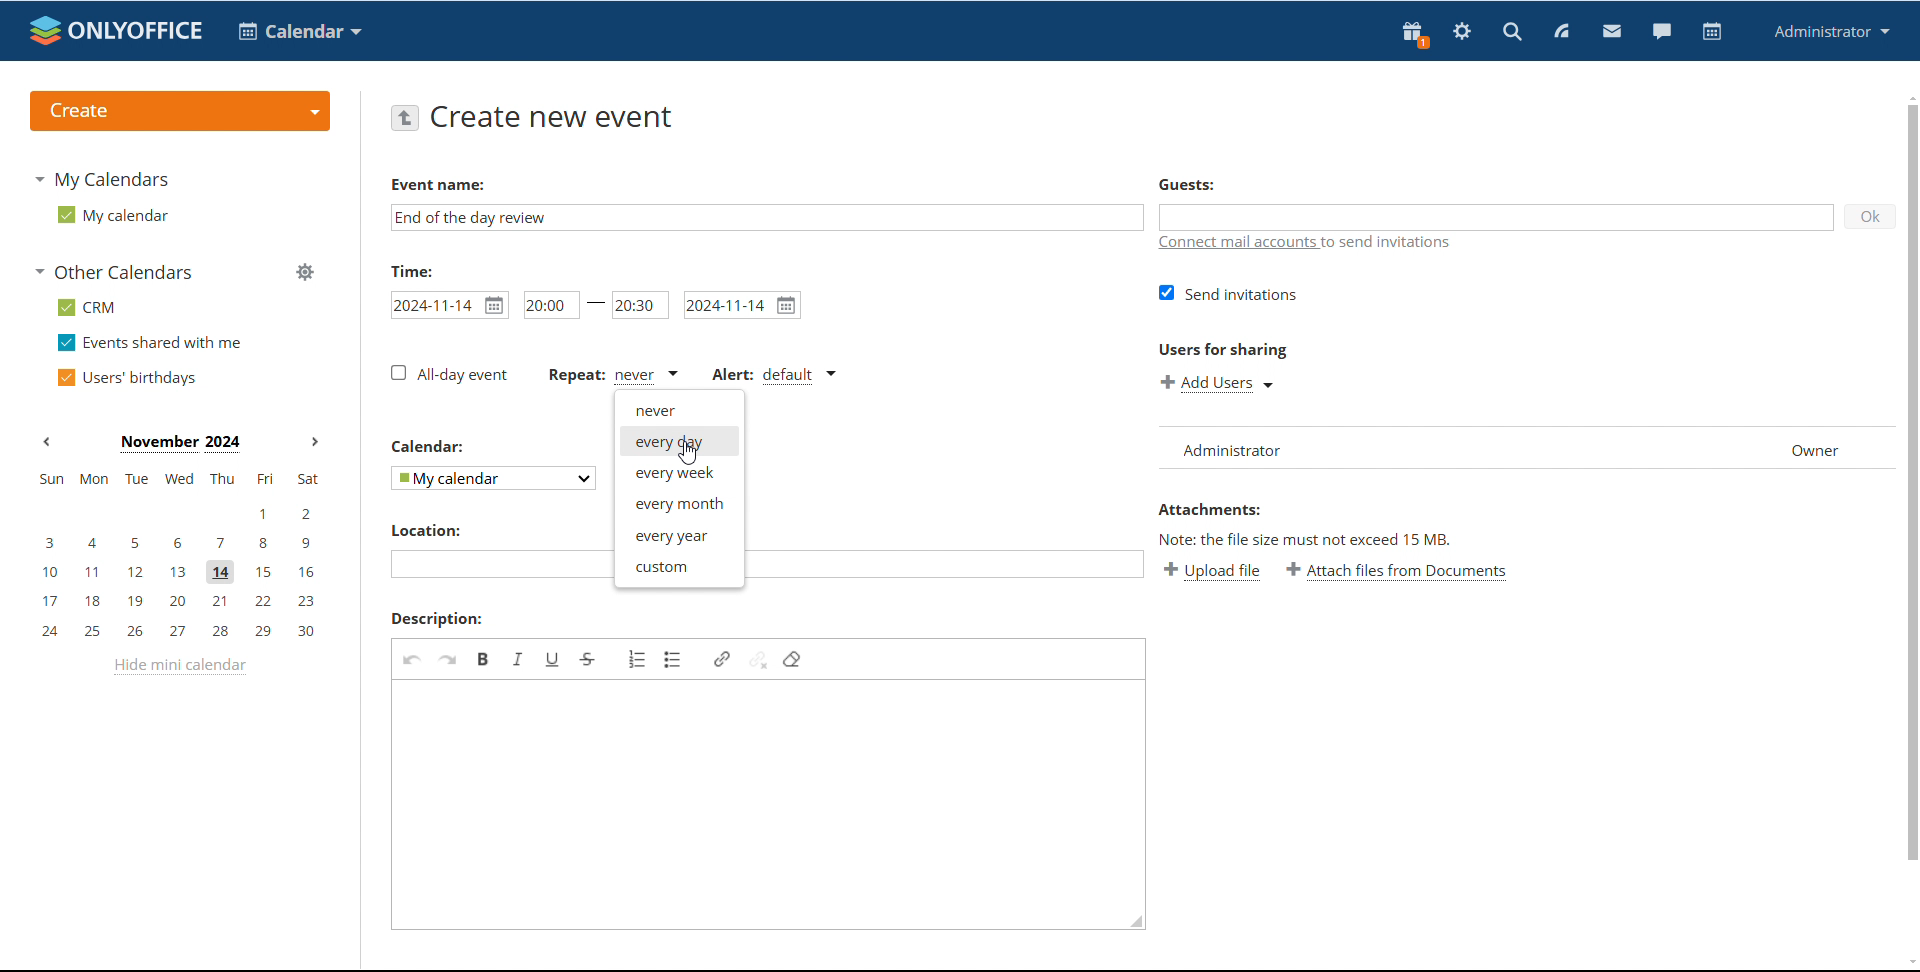 The image size is (1920, 972). I want to click on settings, so click(1461, 34).